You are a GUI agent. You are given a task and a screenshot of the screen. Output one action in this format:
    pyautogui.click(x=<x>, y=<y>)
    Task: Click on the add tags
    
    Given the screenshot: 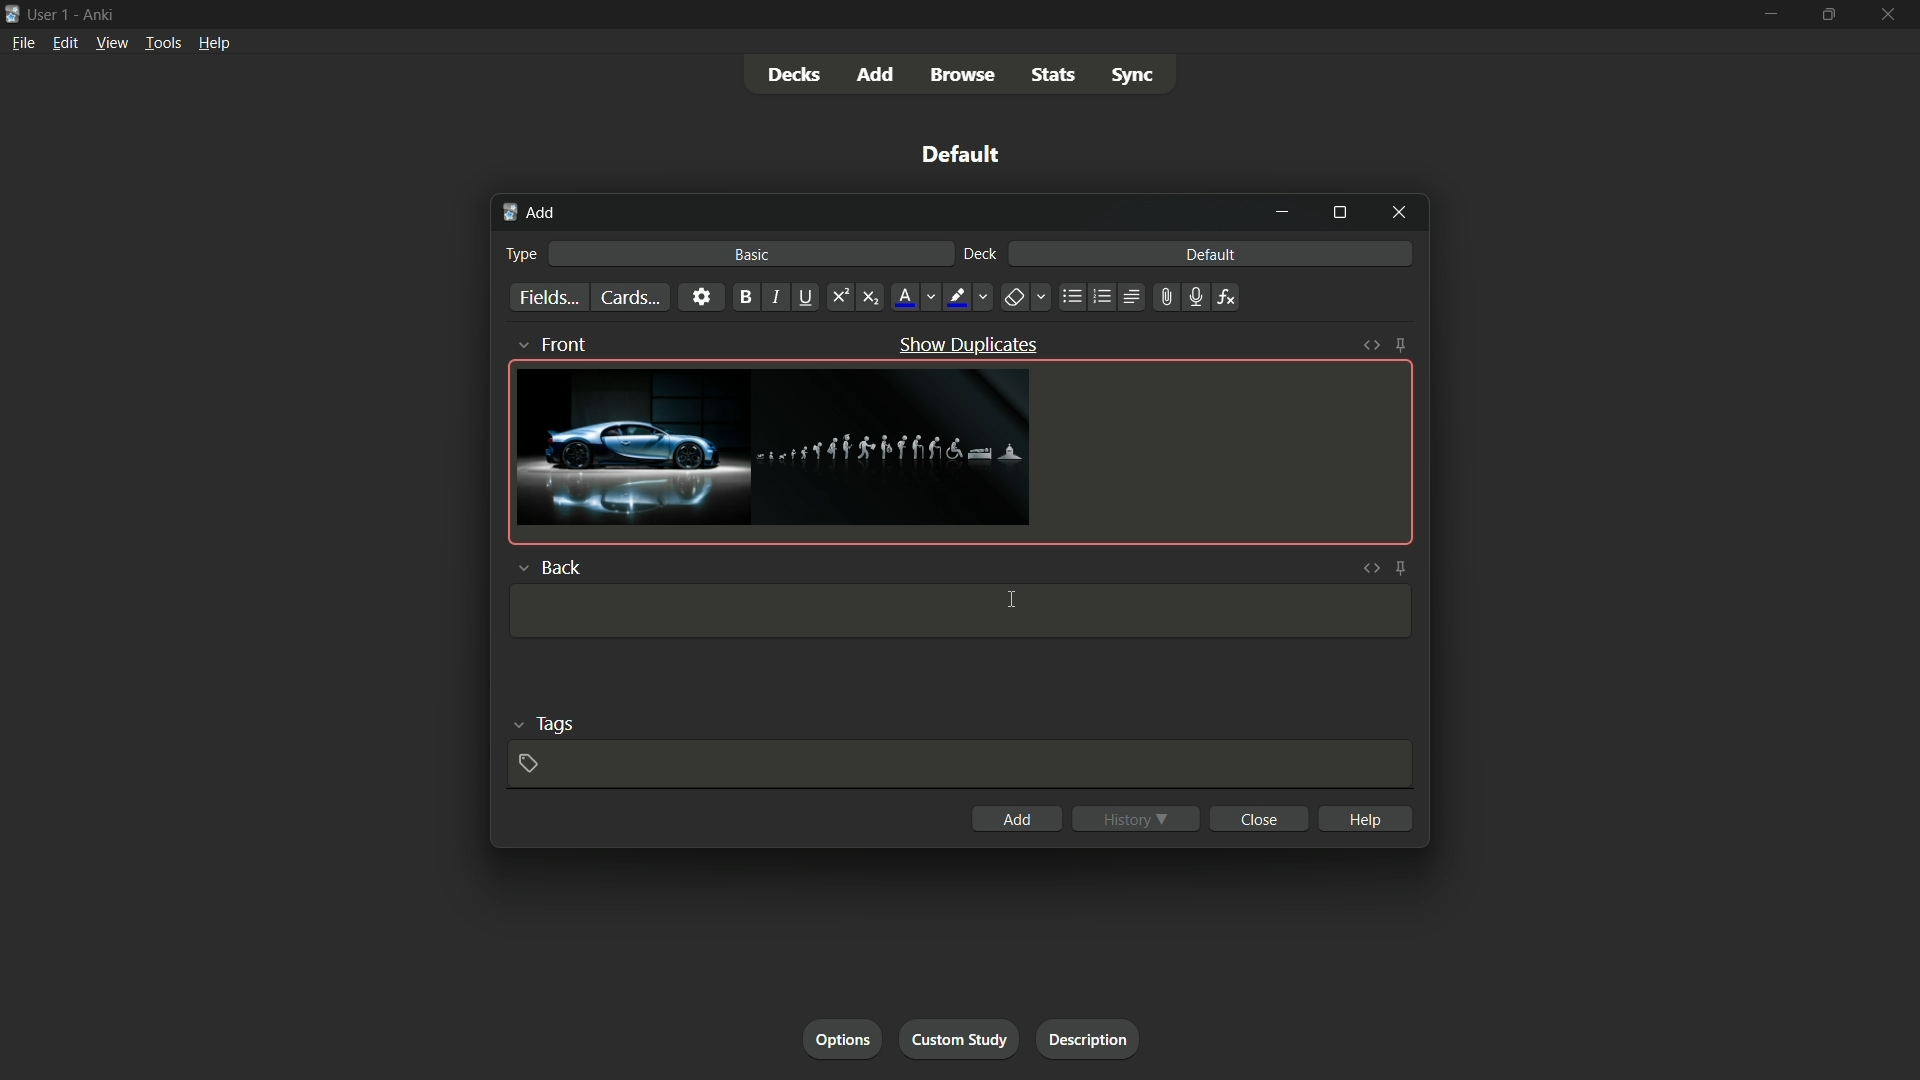 What is the action you would take?
    pyautogui.click(x=532, y=765)
    